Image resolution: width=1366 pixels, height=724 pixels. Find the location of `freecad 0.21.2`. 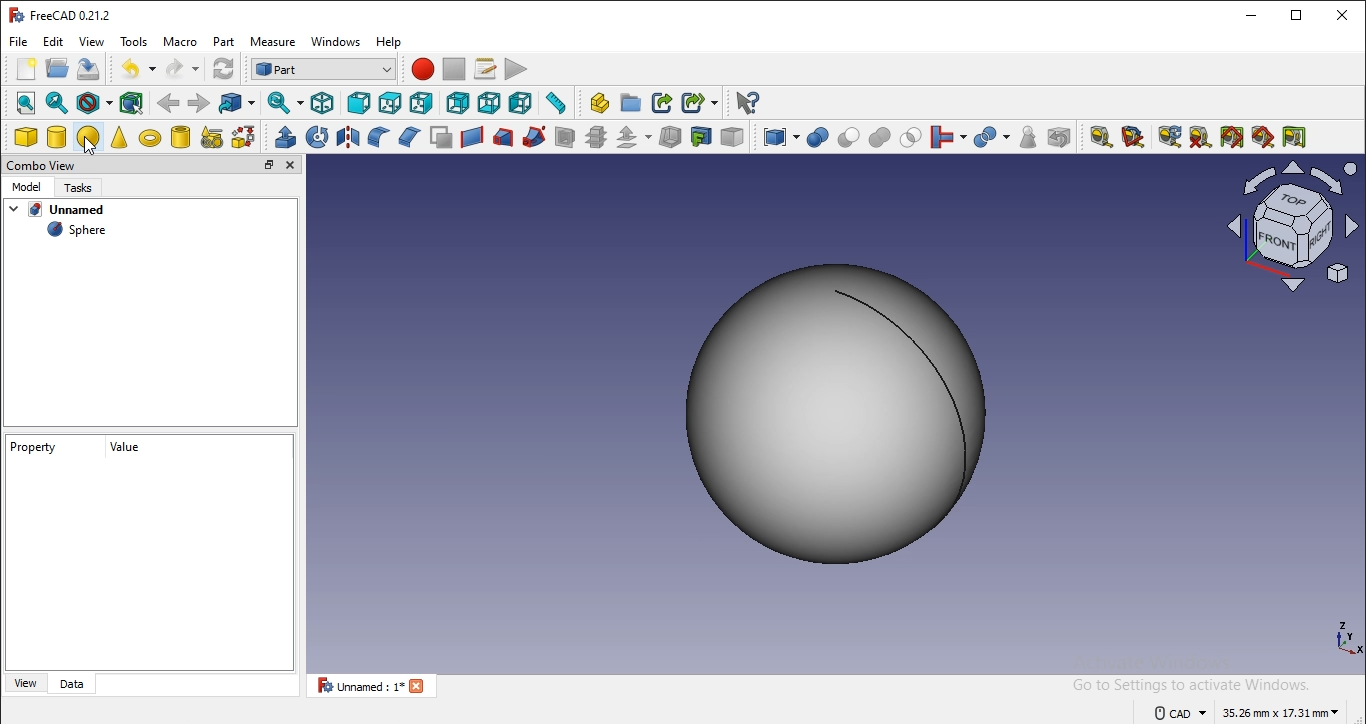

freecad 0.21.2 is located at coordinates (66, 15).